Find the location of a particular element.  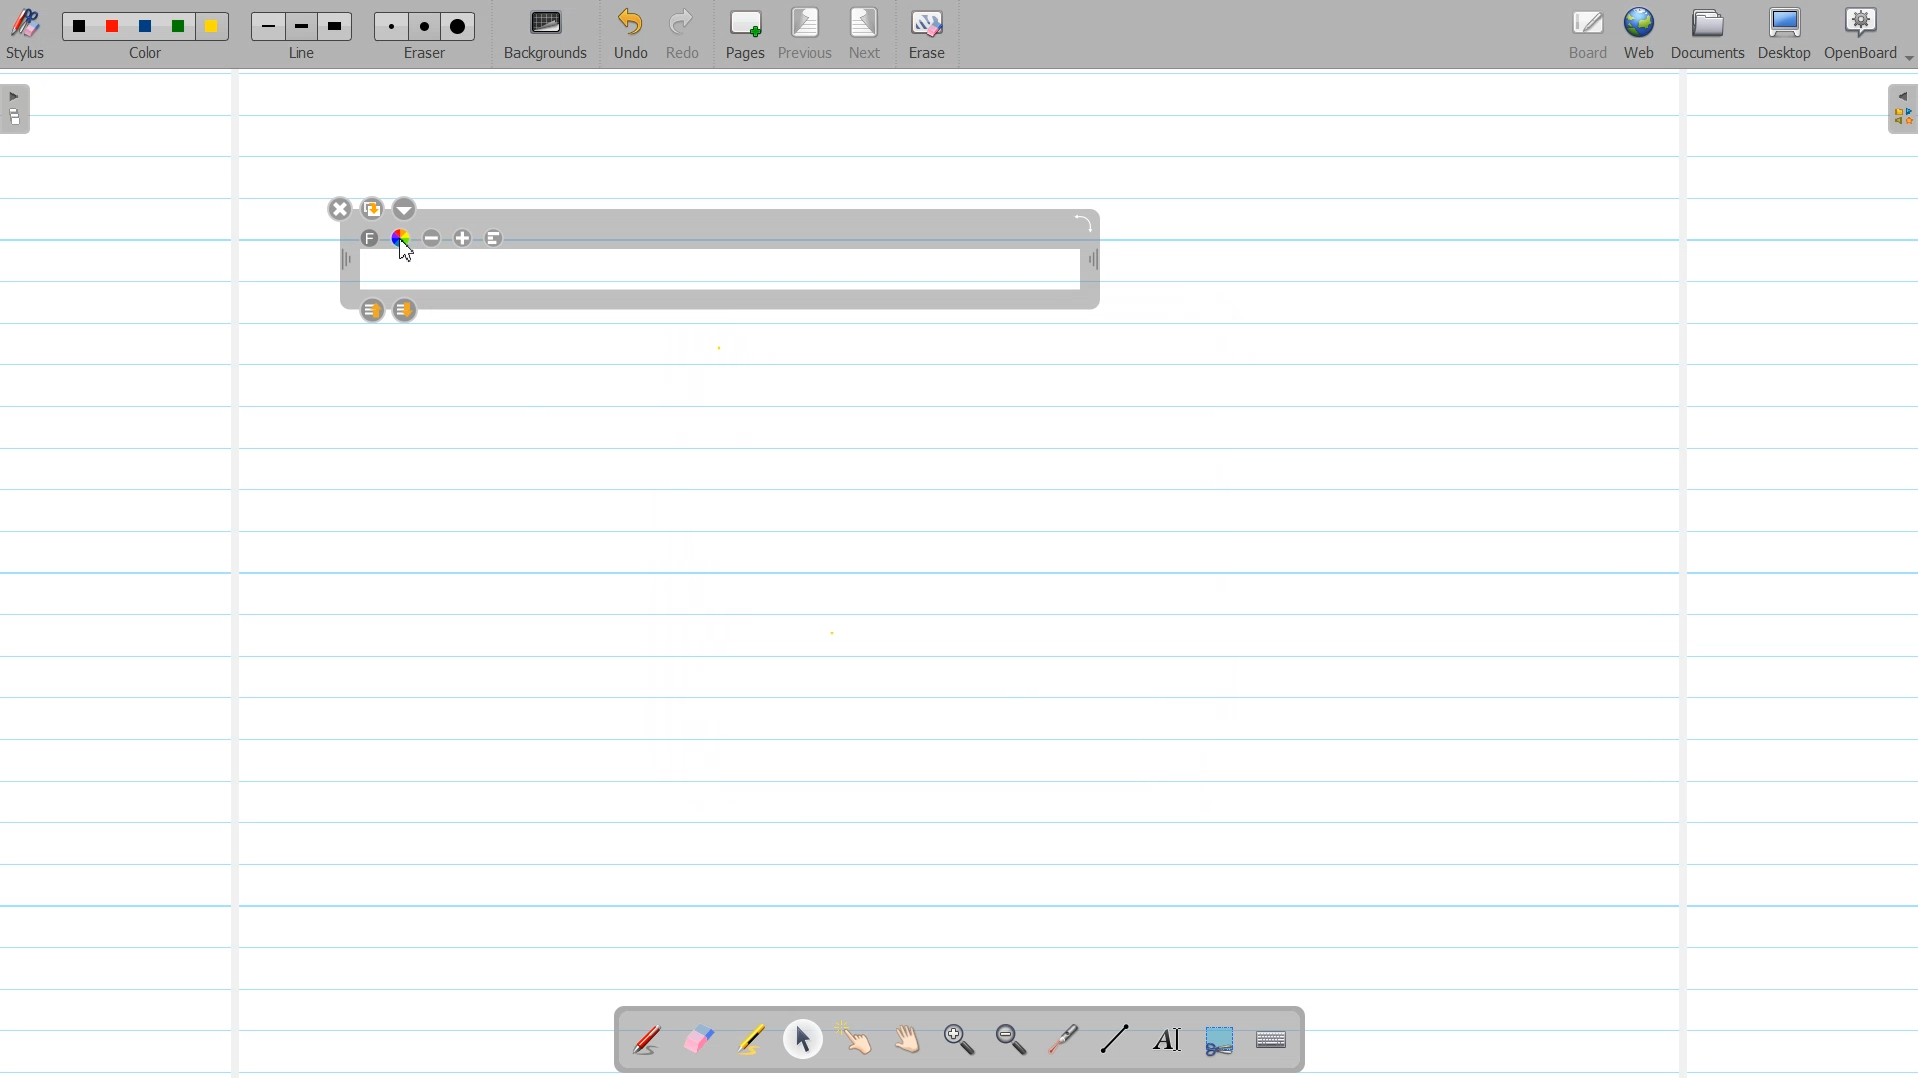

Scroll Page is located at coordinates (907, 1041).